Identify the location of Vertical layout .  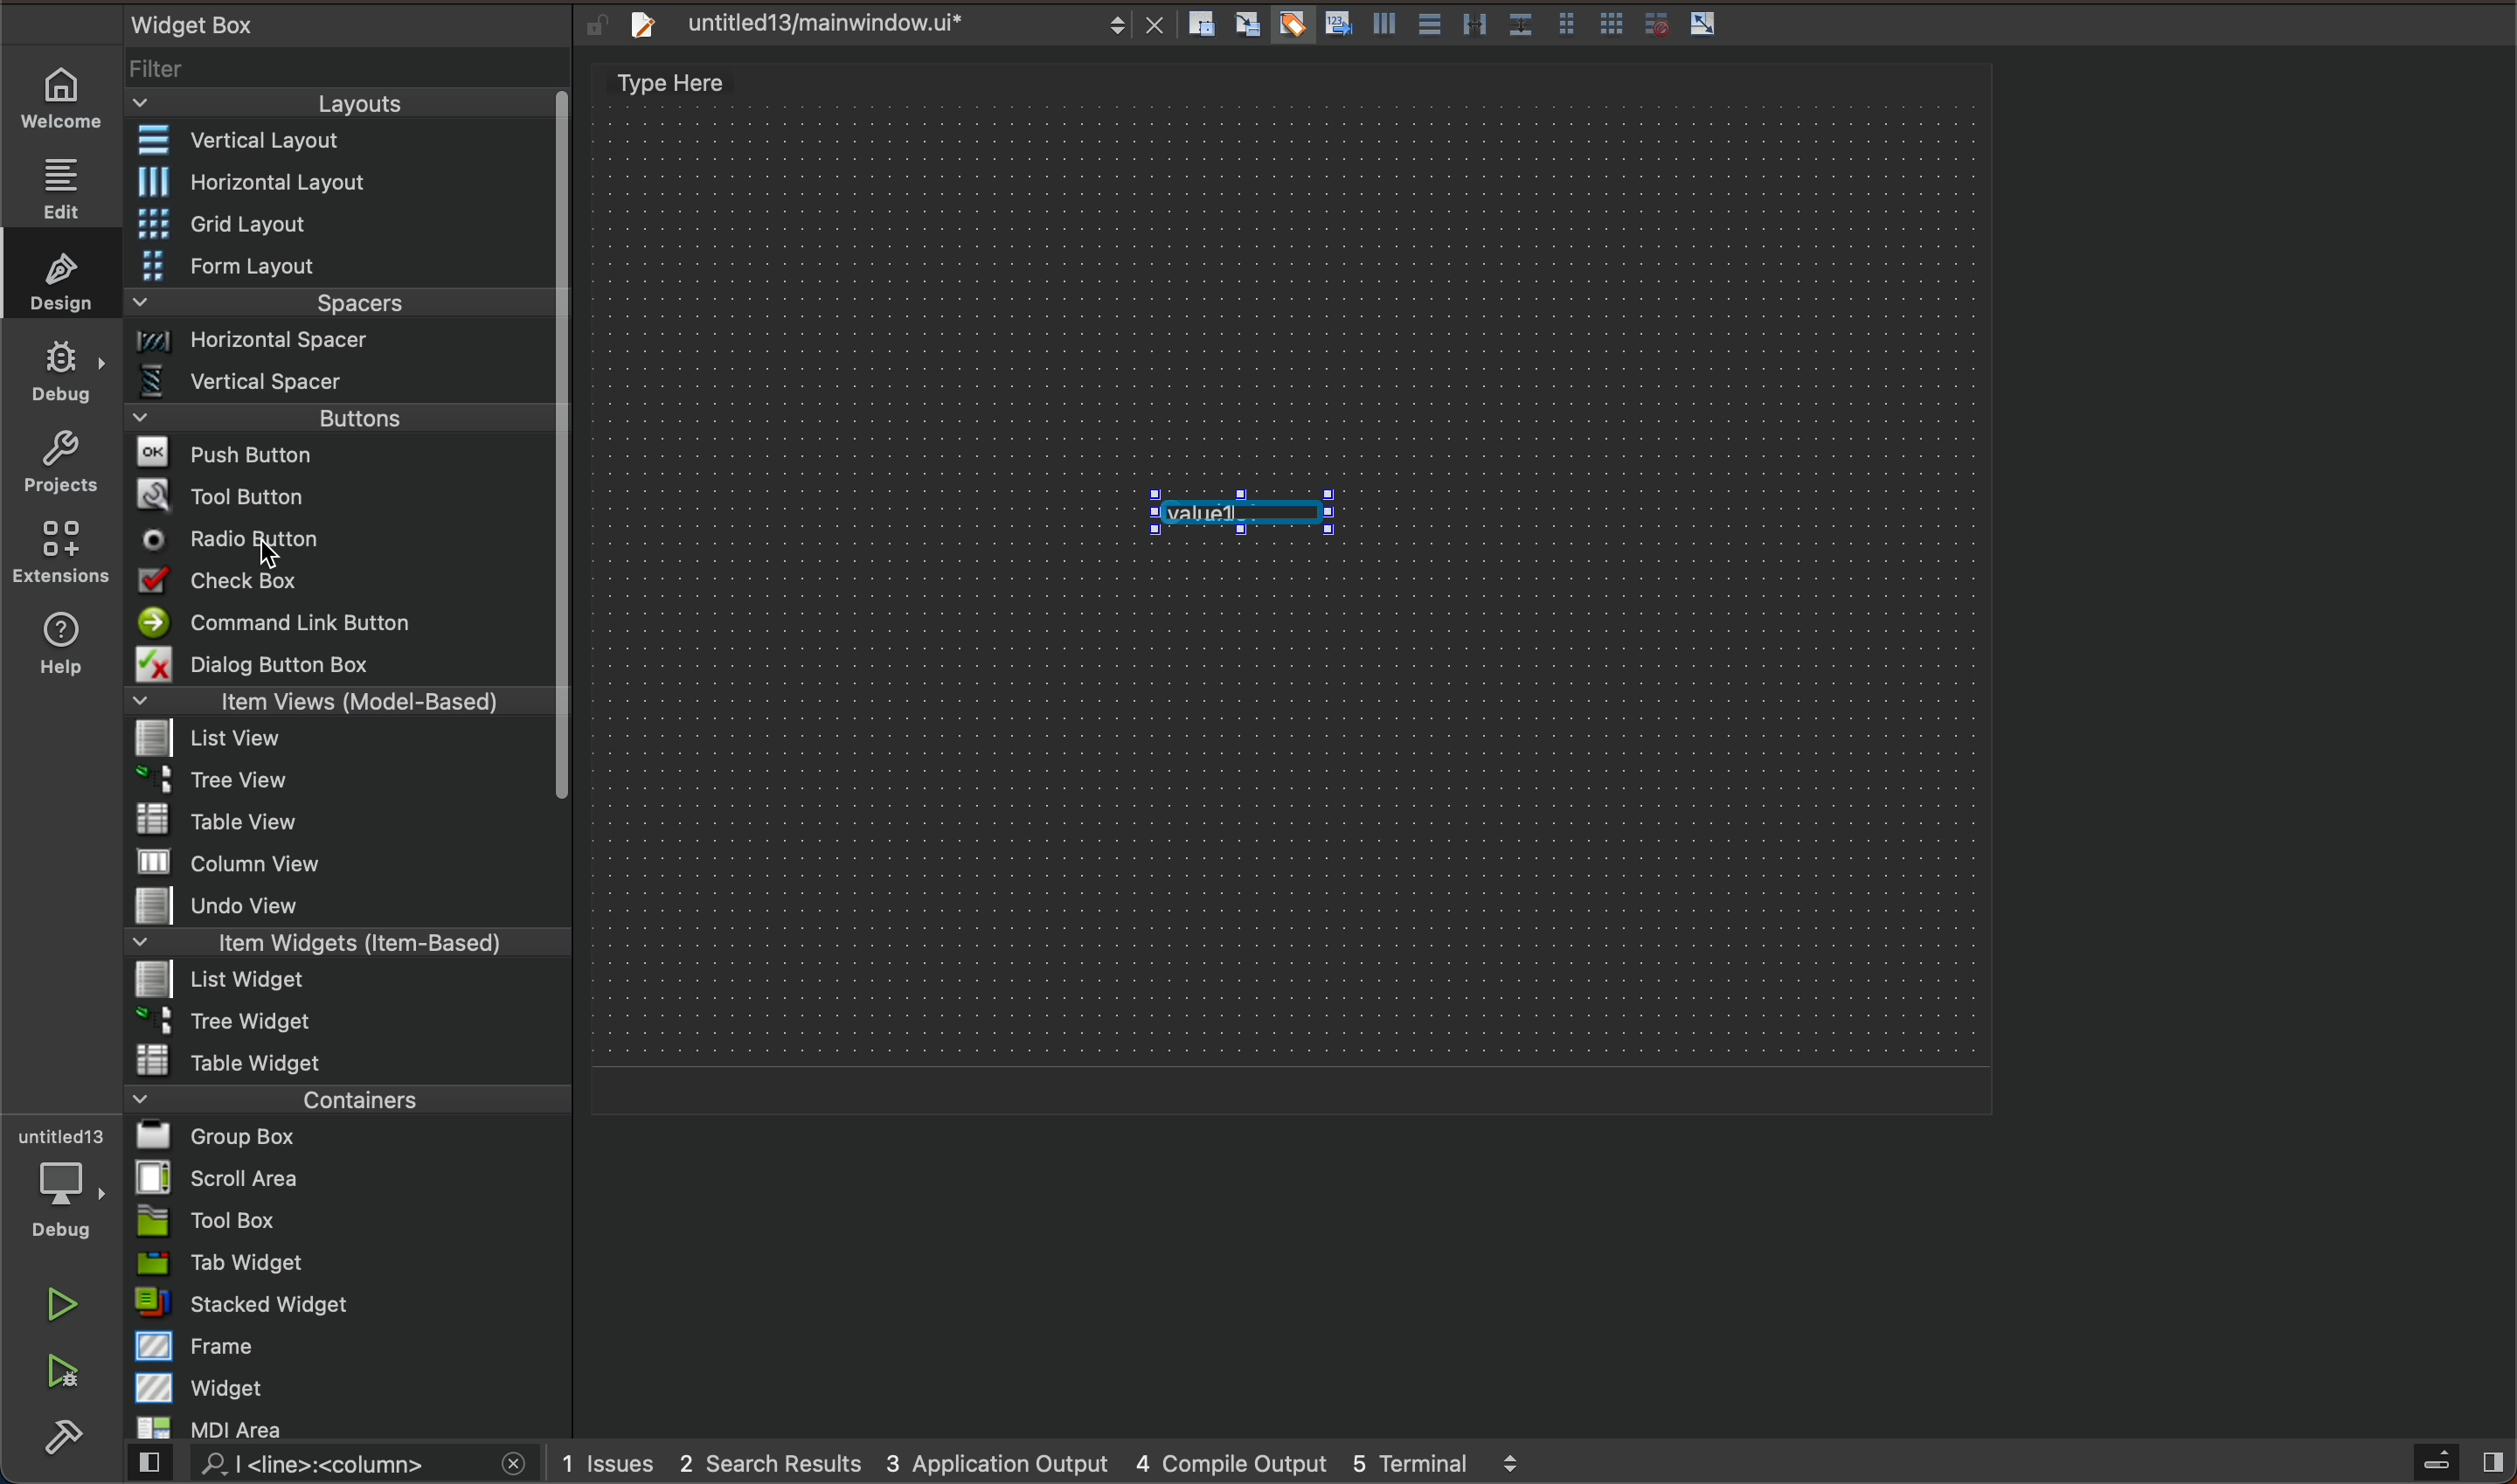
(343, 142).